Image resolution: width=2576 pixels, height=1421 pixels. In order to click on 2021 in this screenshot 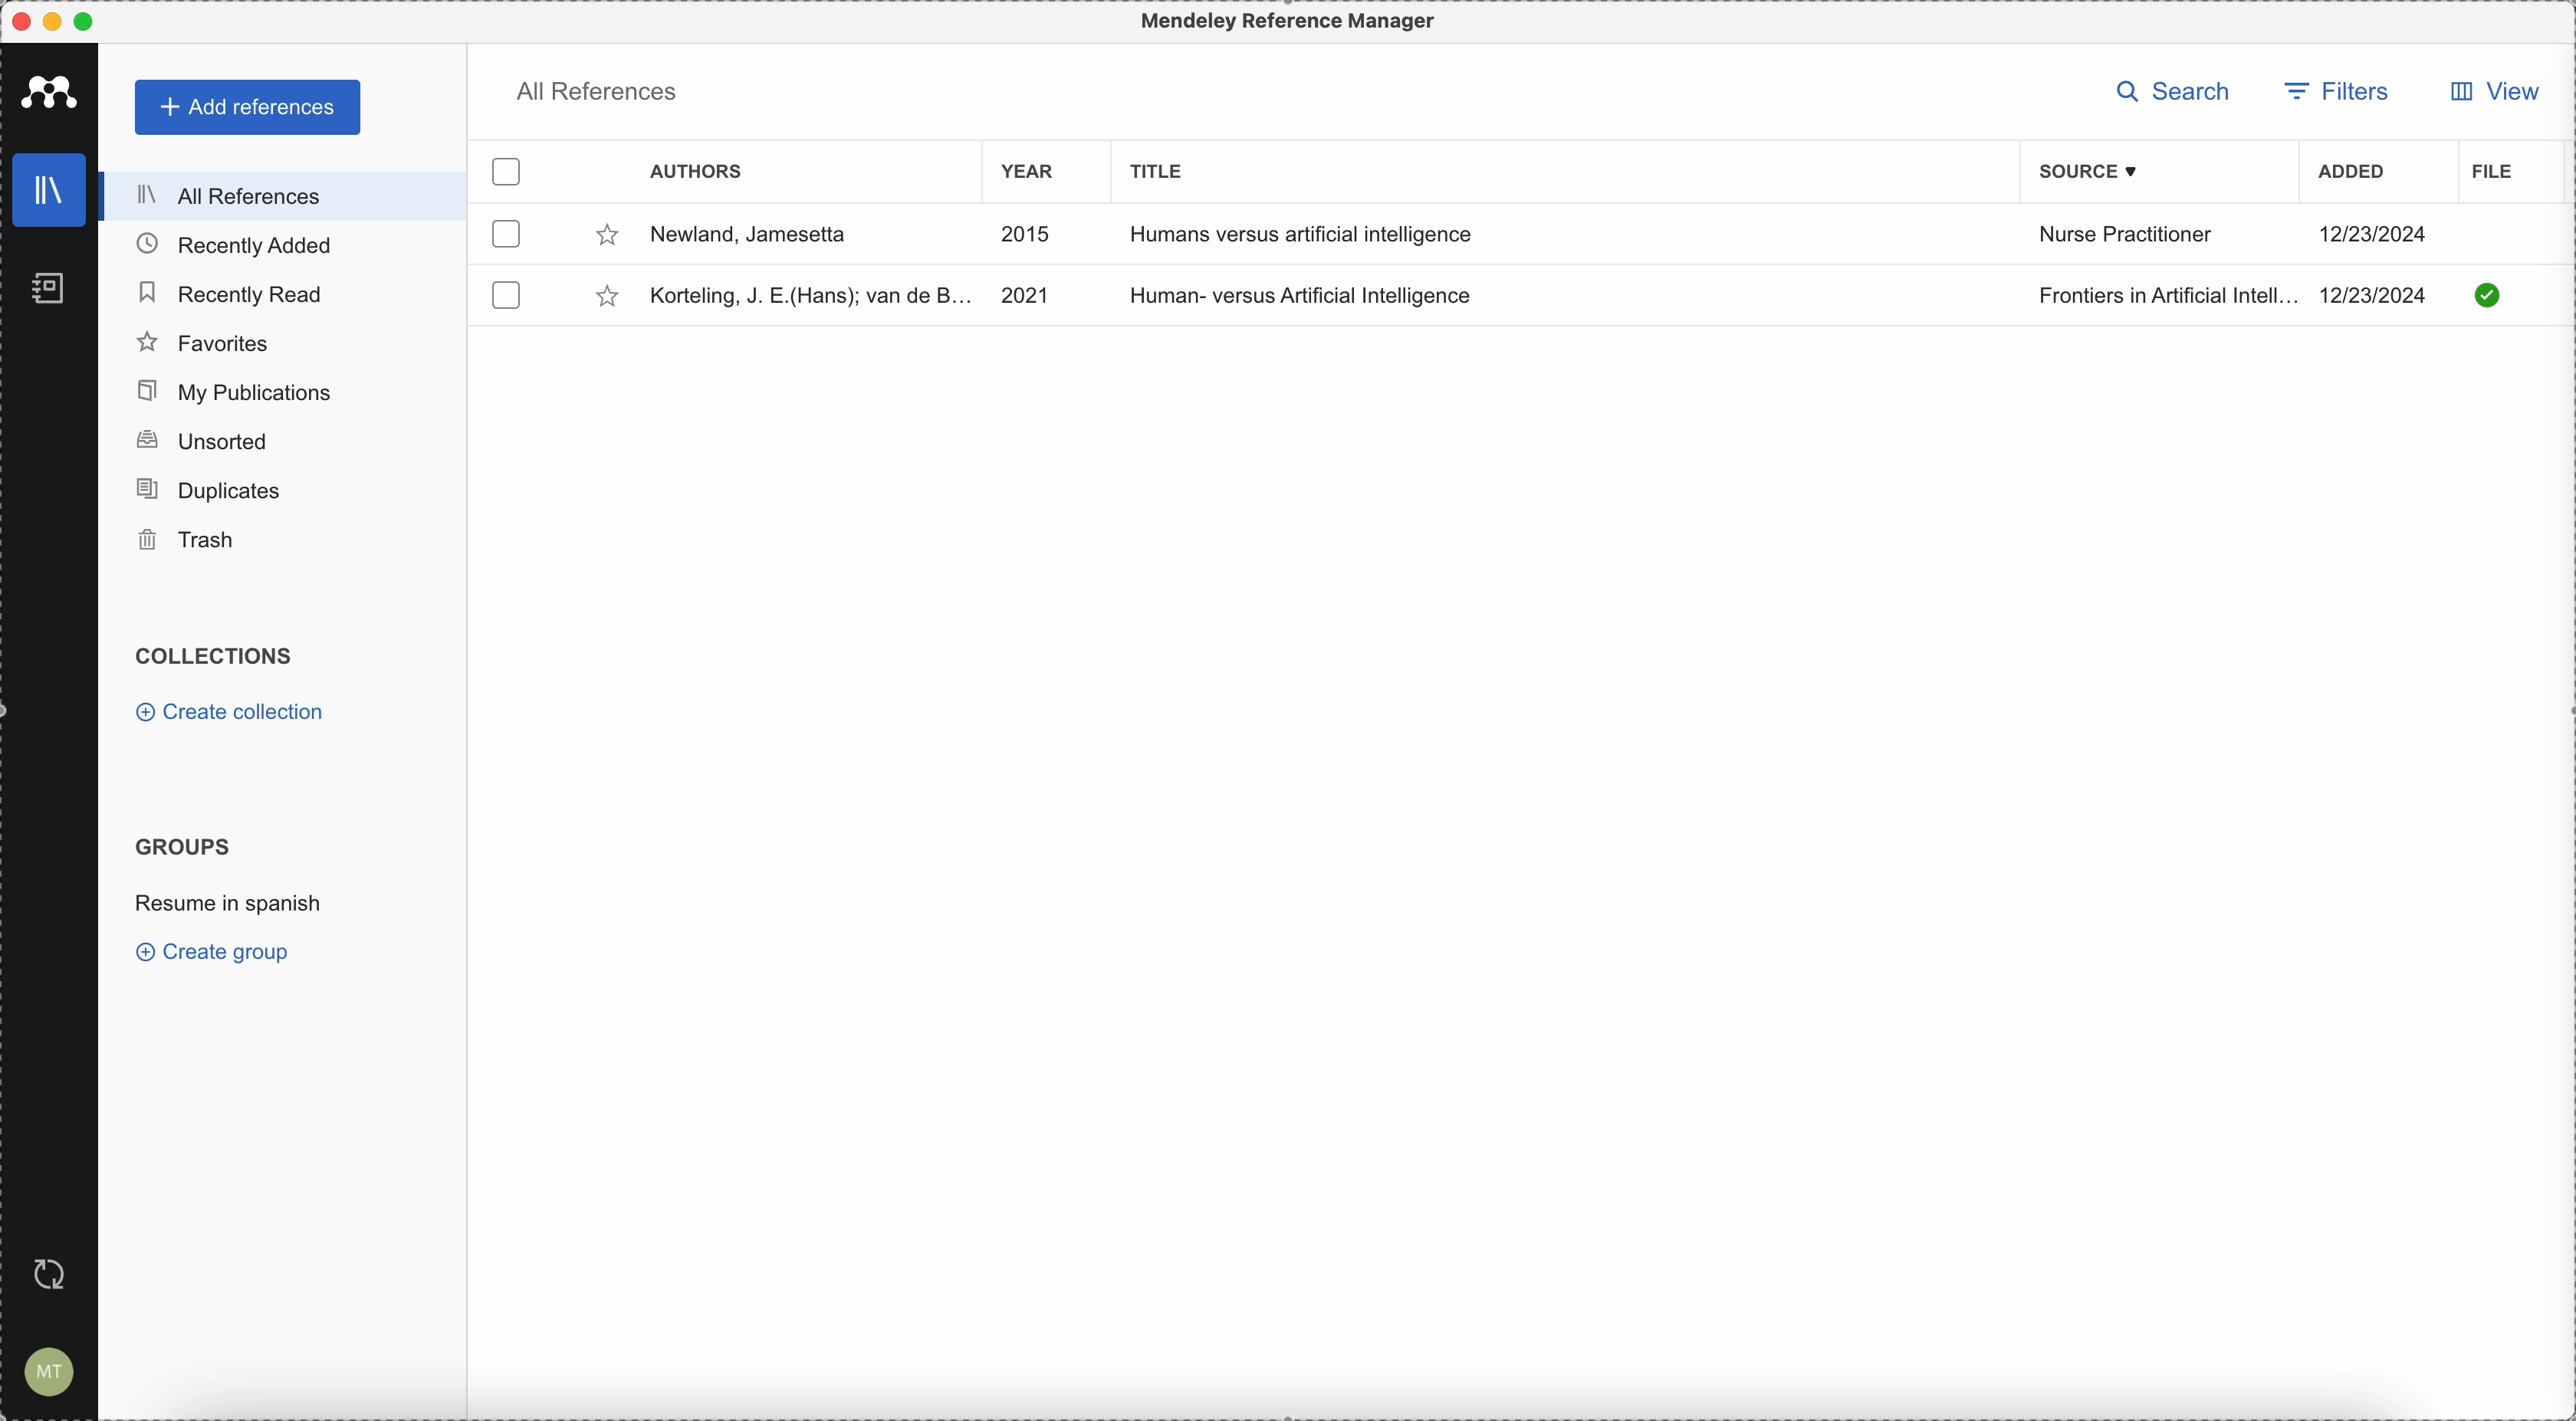, I will do `click(1024, 293)`.